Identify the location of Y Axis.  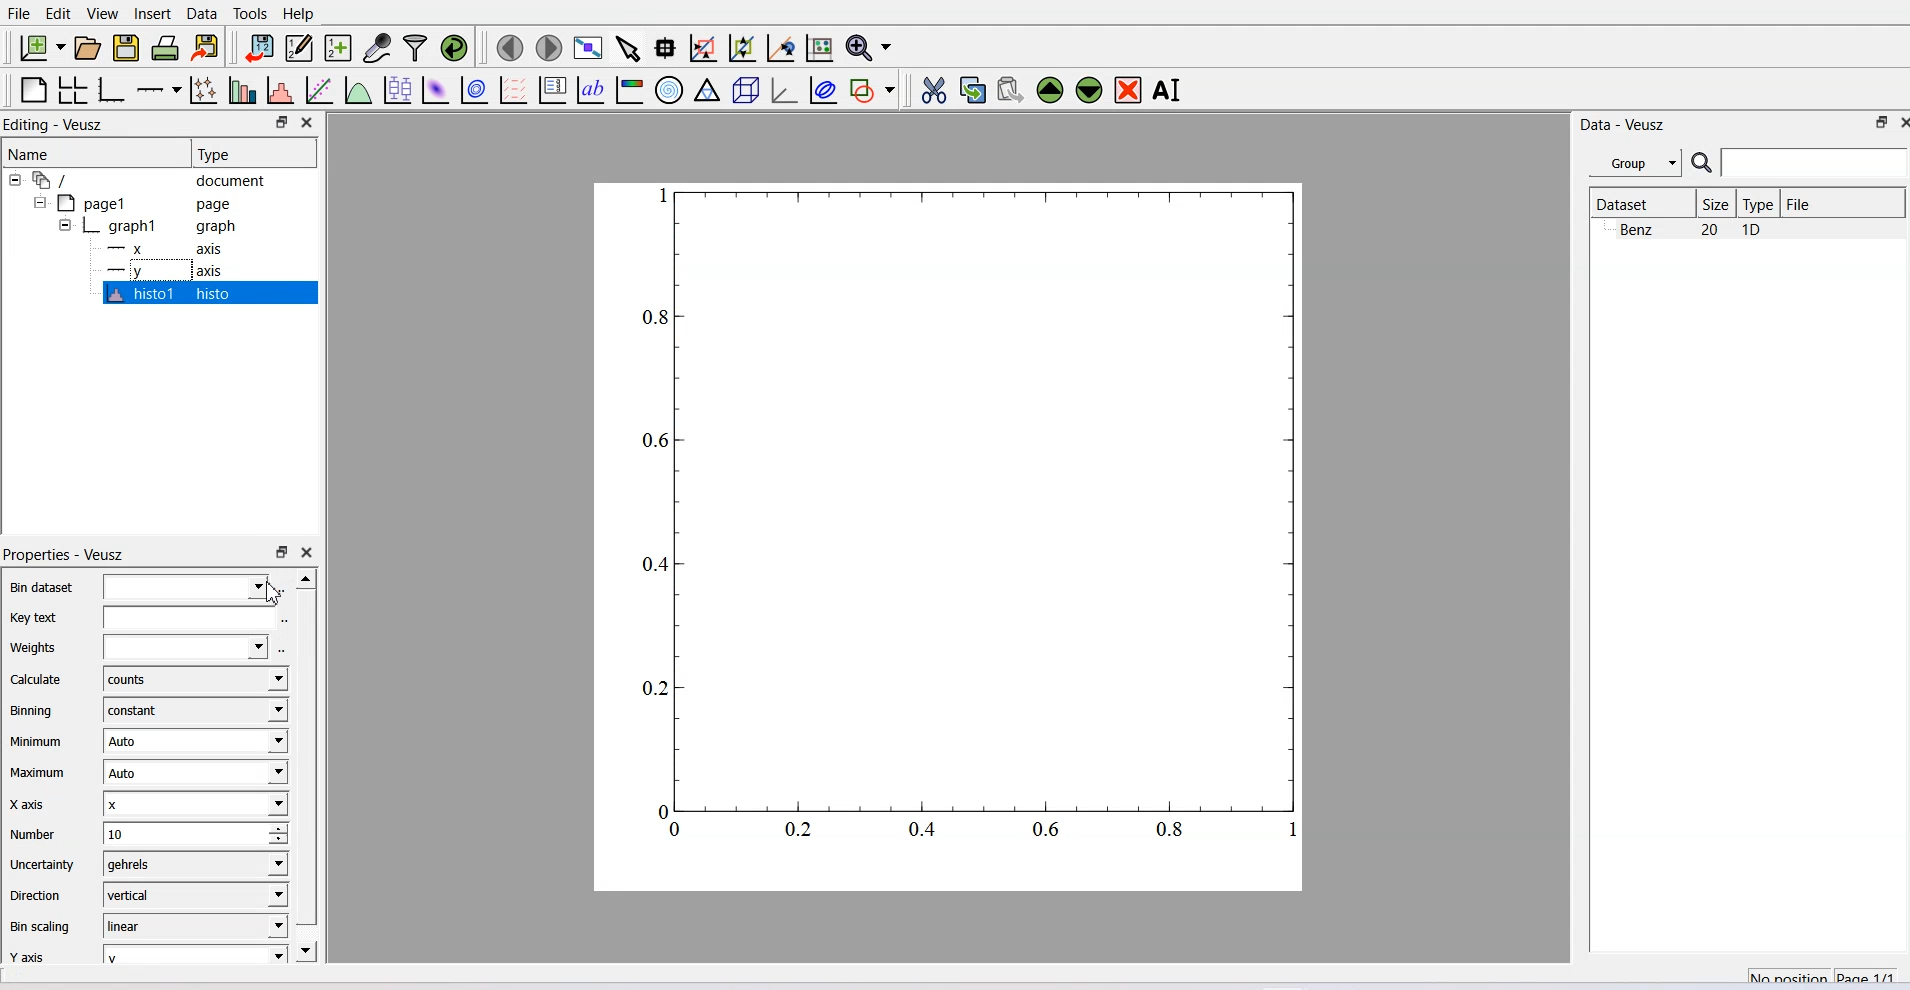
(172, 270).